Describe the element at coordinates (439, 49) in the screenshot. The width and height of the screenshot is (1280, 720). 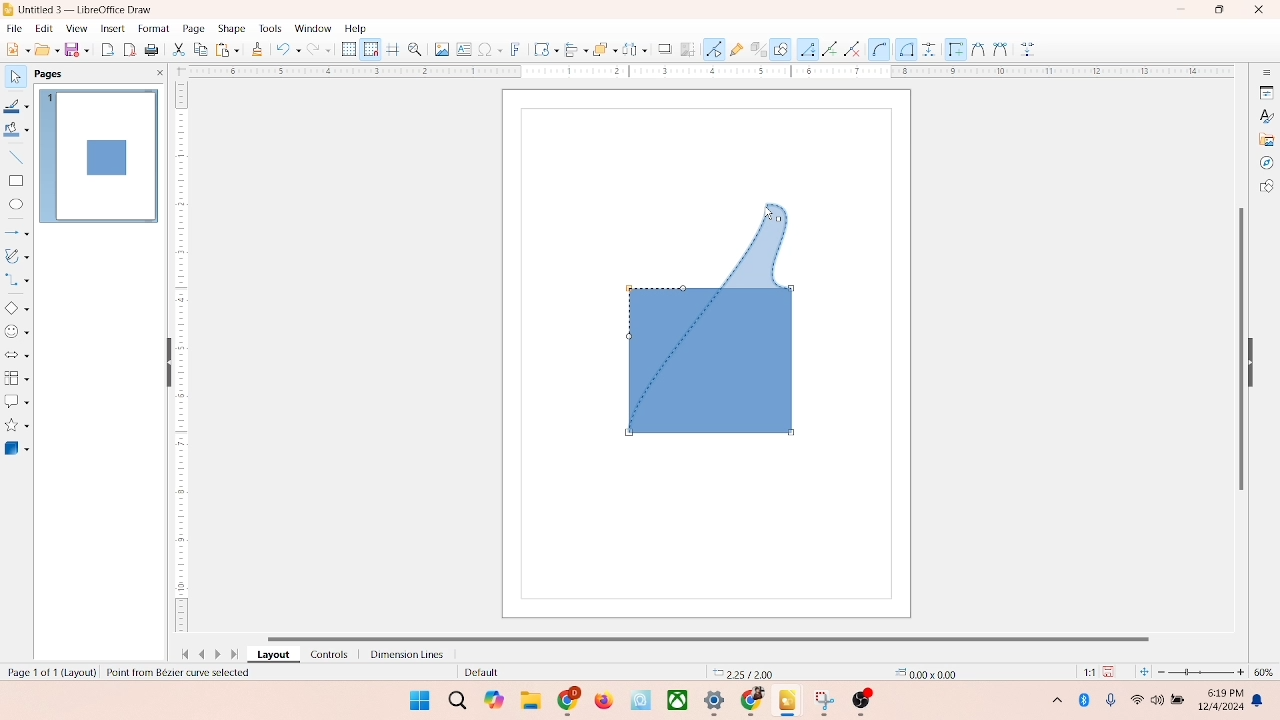
I see `image` at that location.